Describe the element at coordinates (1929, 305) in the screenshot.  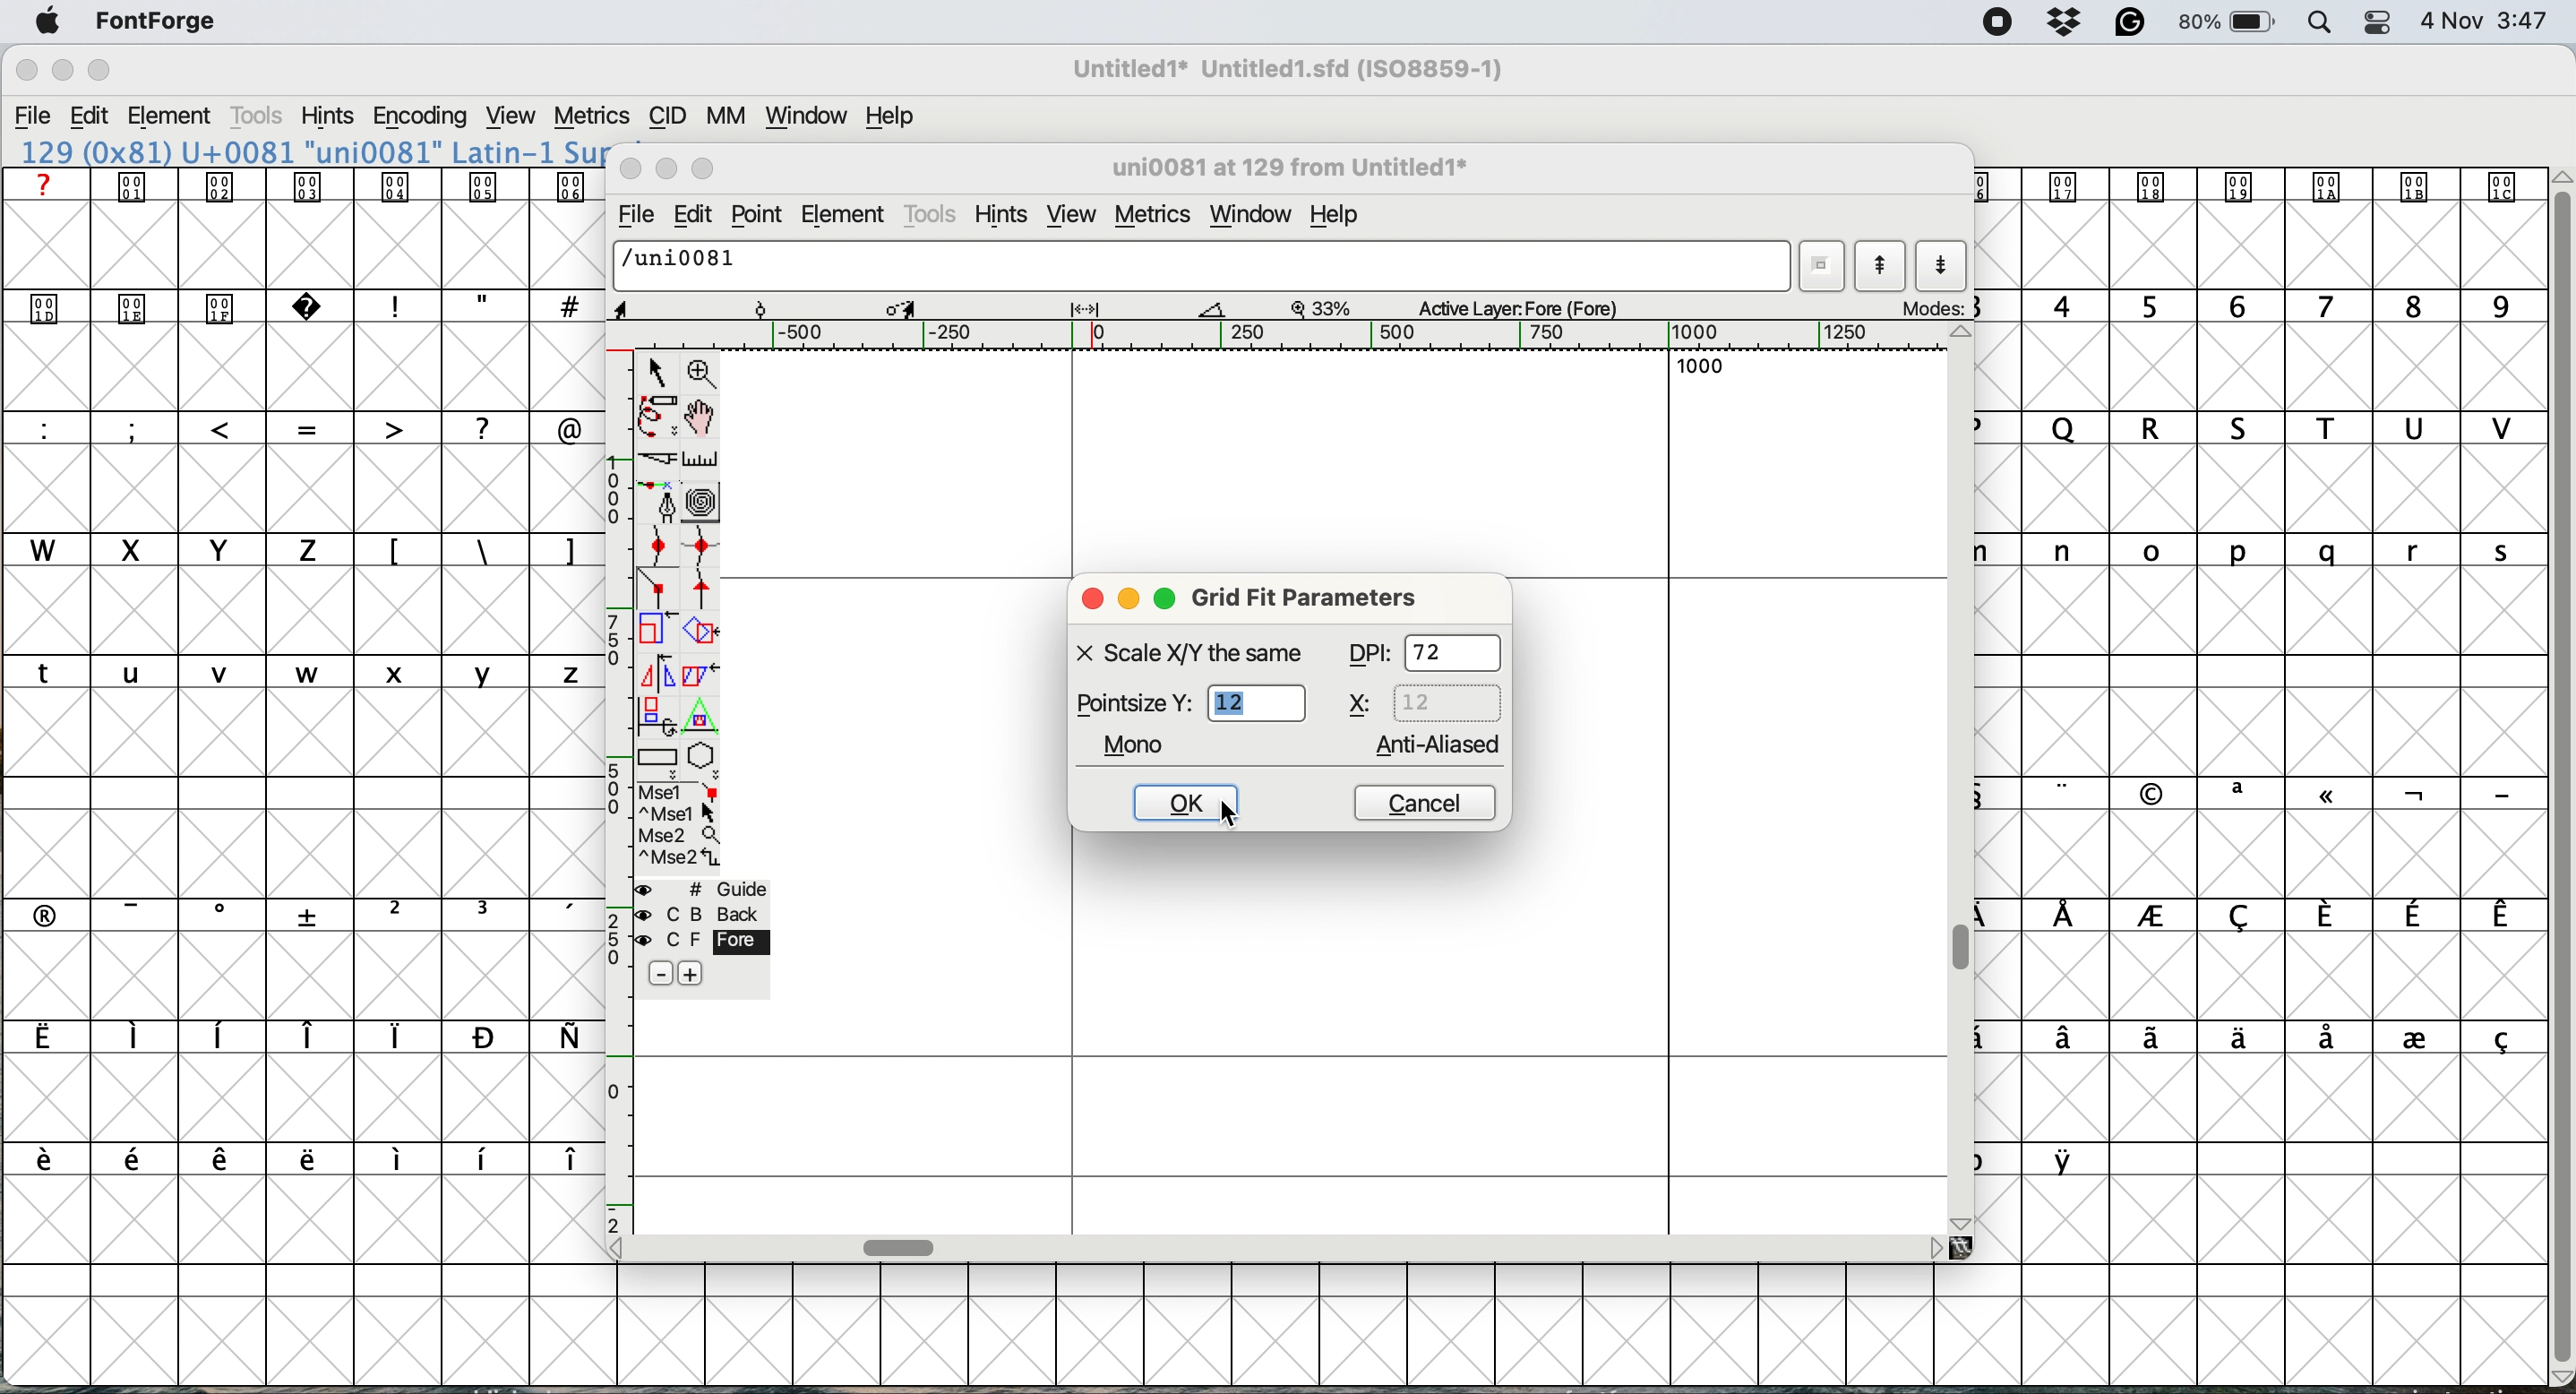
I see `modes` at that location.